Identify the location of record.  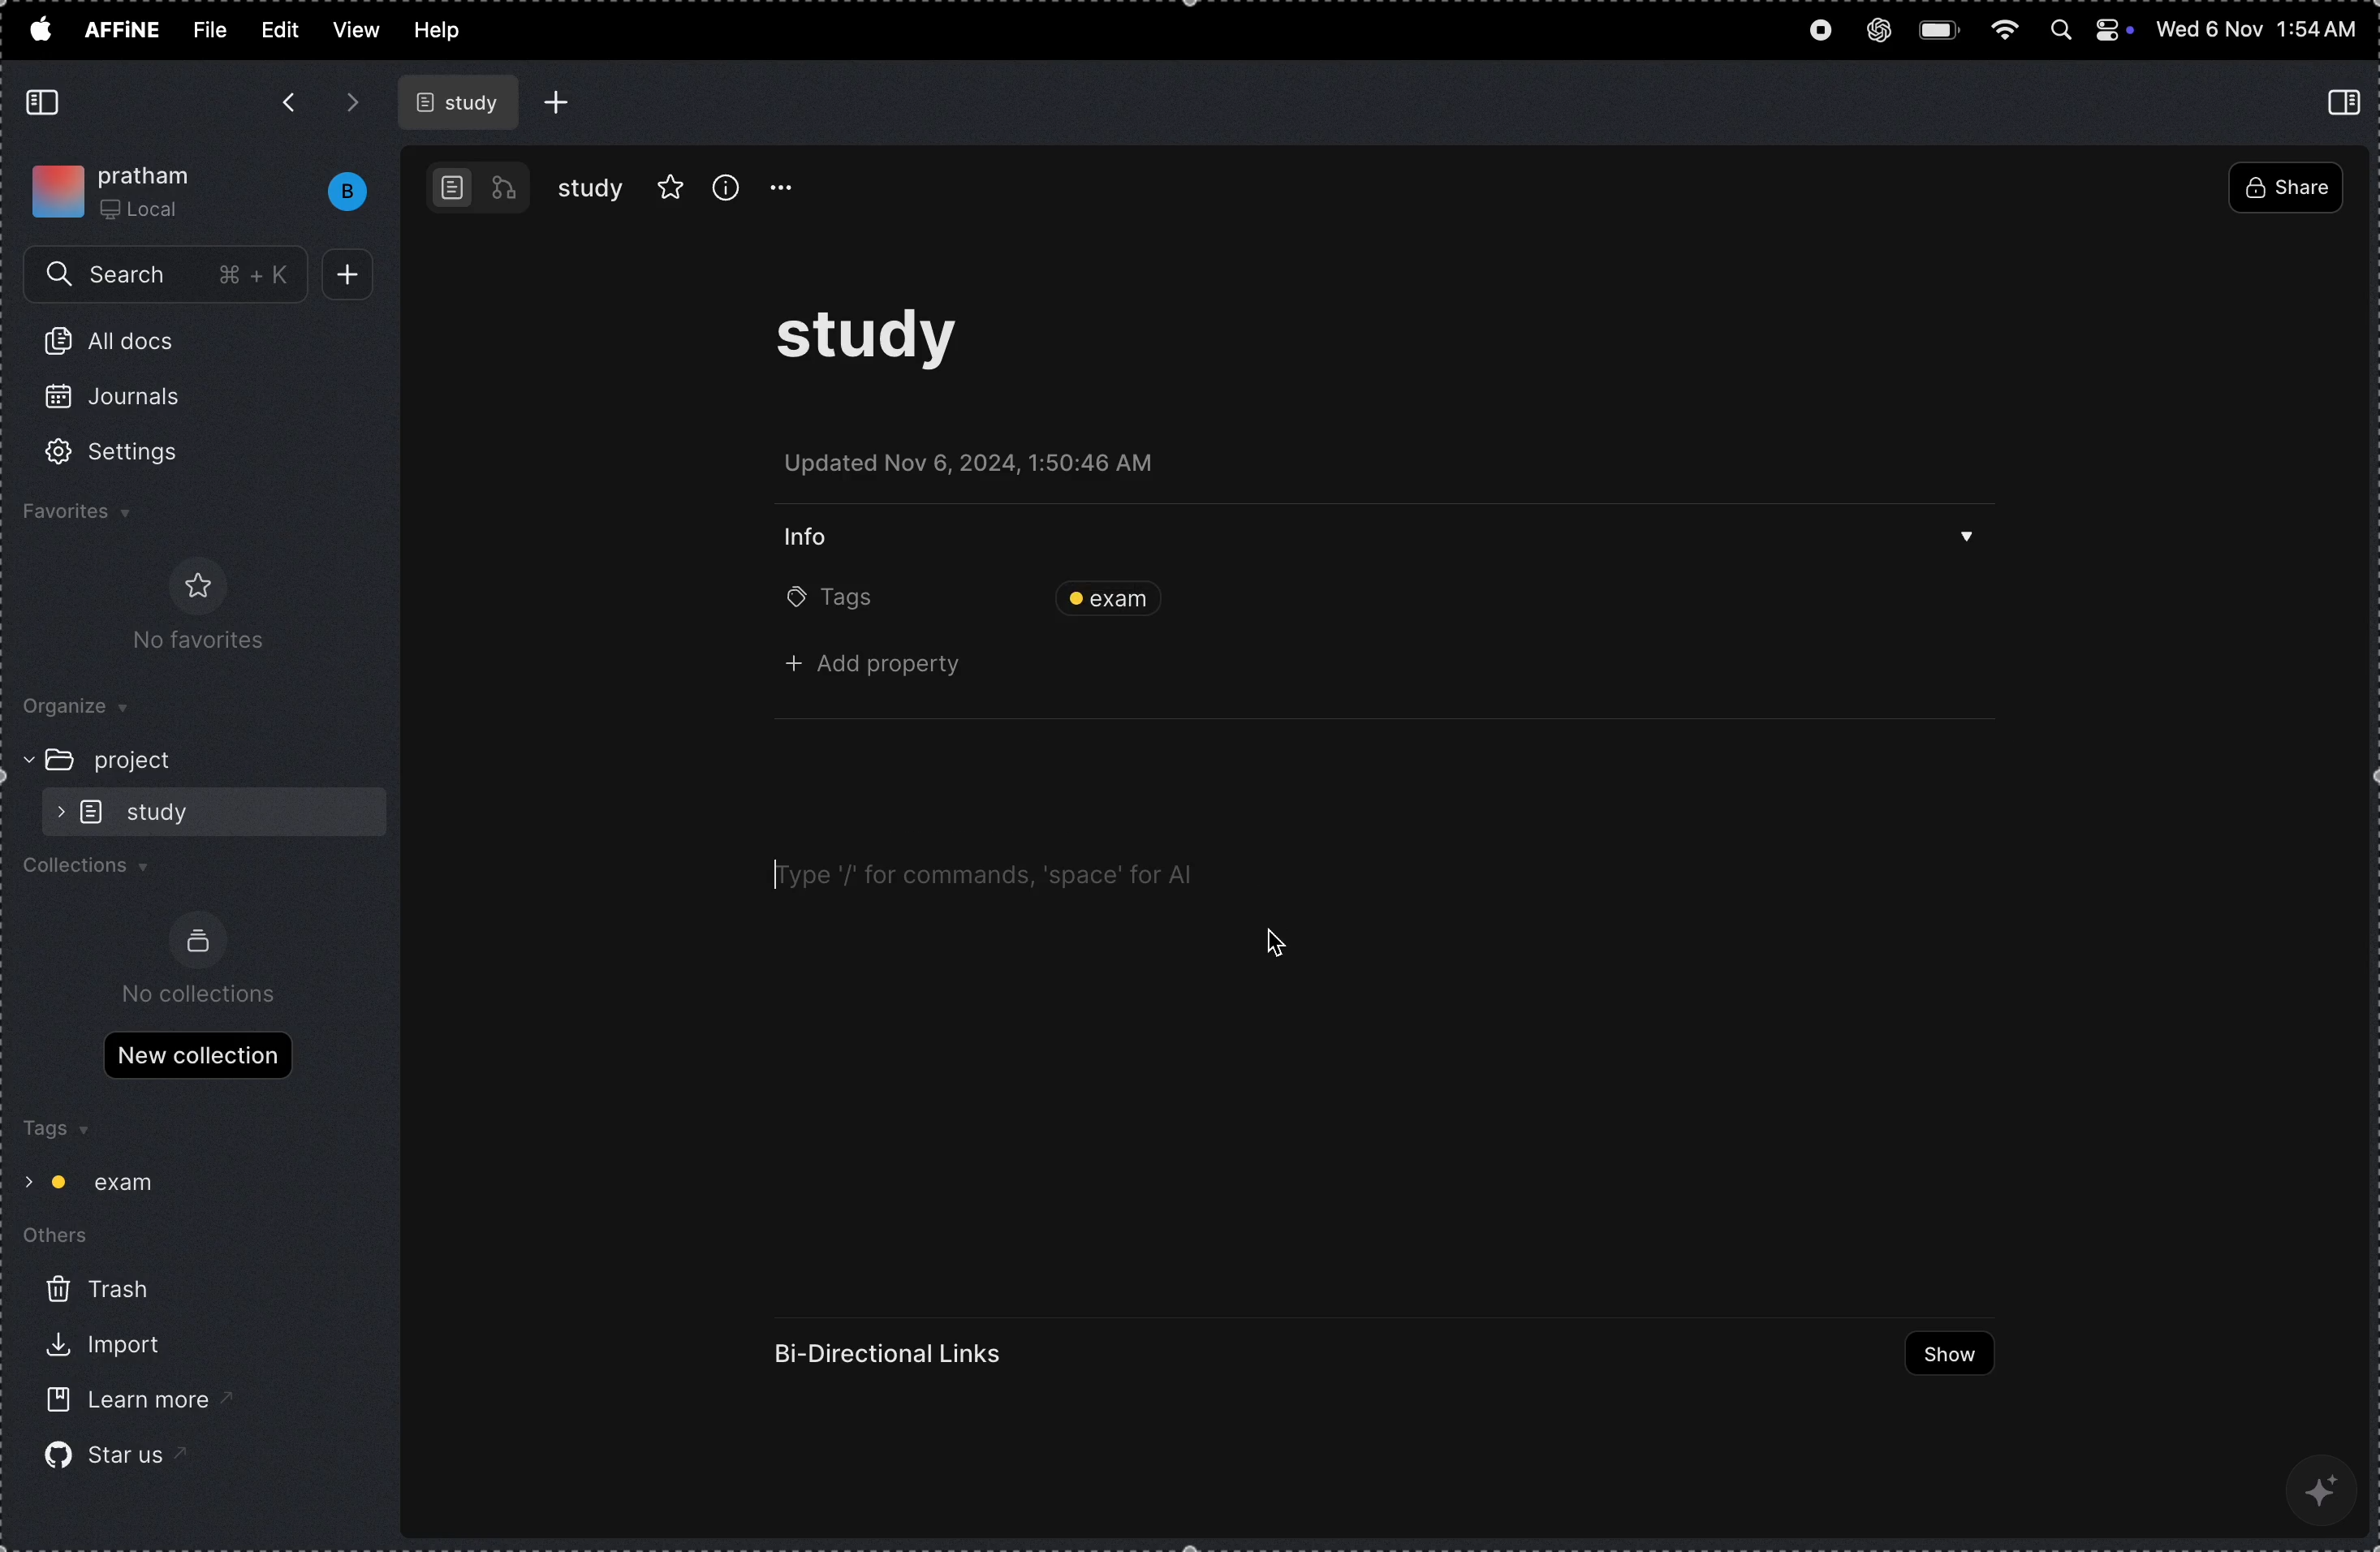
(1818, 33).